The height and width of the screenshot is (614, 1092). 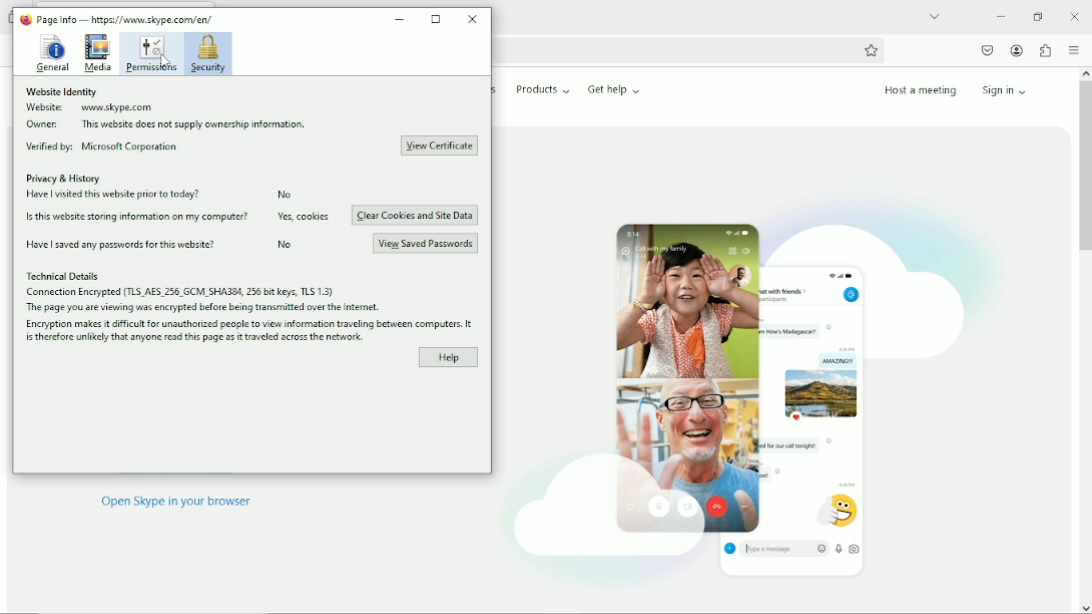 I want to click on Restore down, so click(x=1037, y=16).